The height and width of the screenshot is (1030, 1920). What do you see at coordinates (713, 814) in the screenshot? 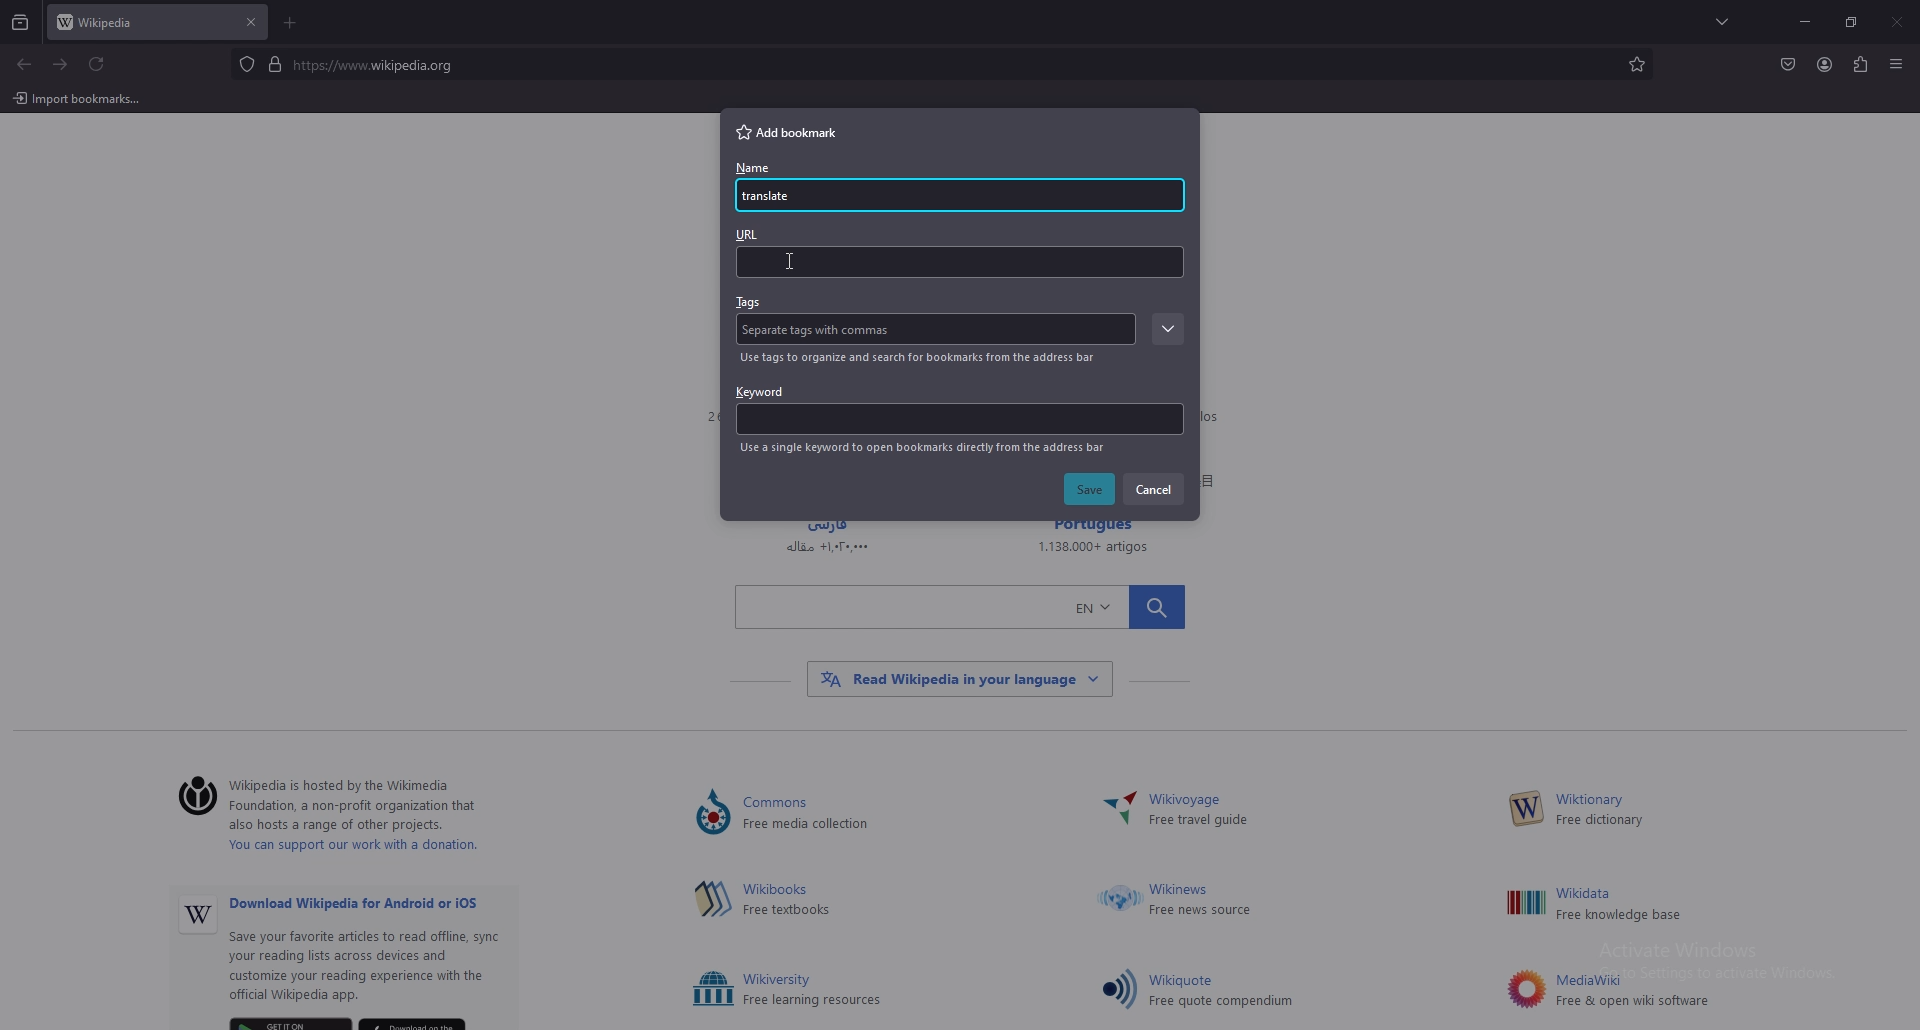
I see `` at bounding box center [713, 814].